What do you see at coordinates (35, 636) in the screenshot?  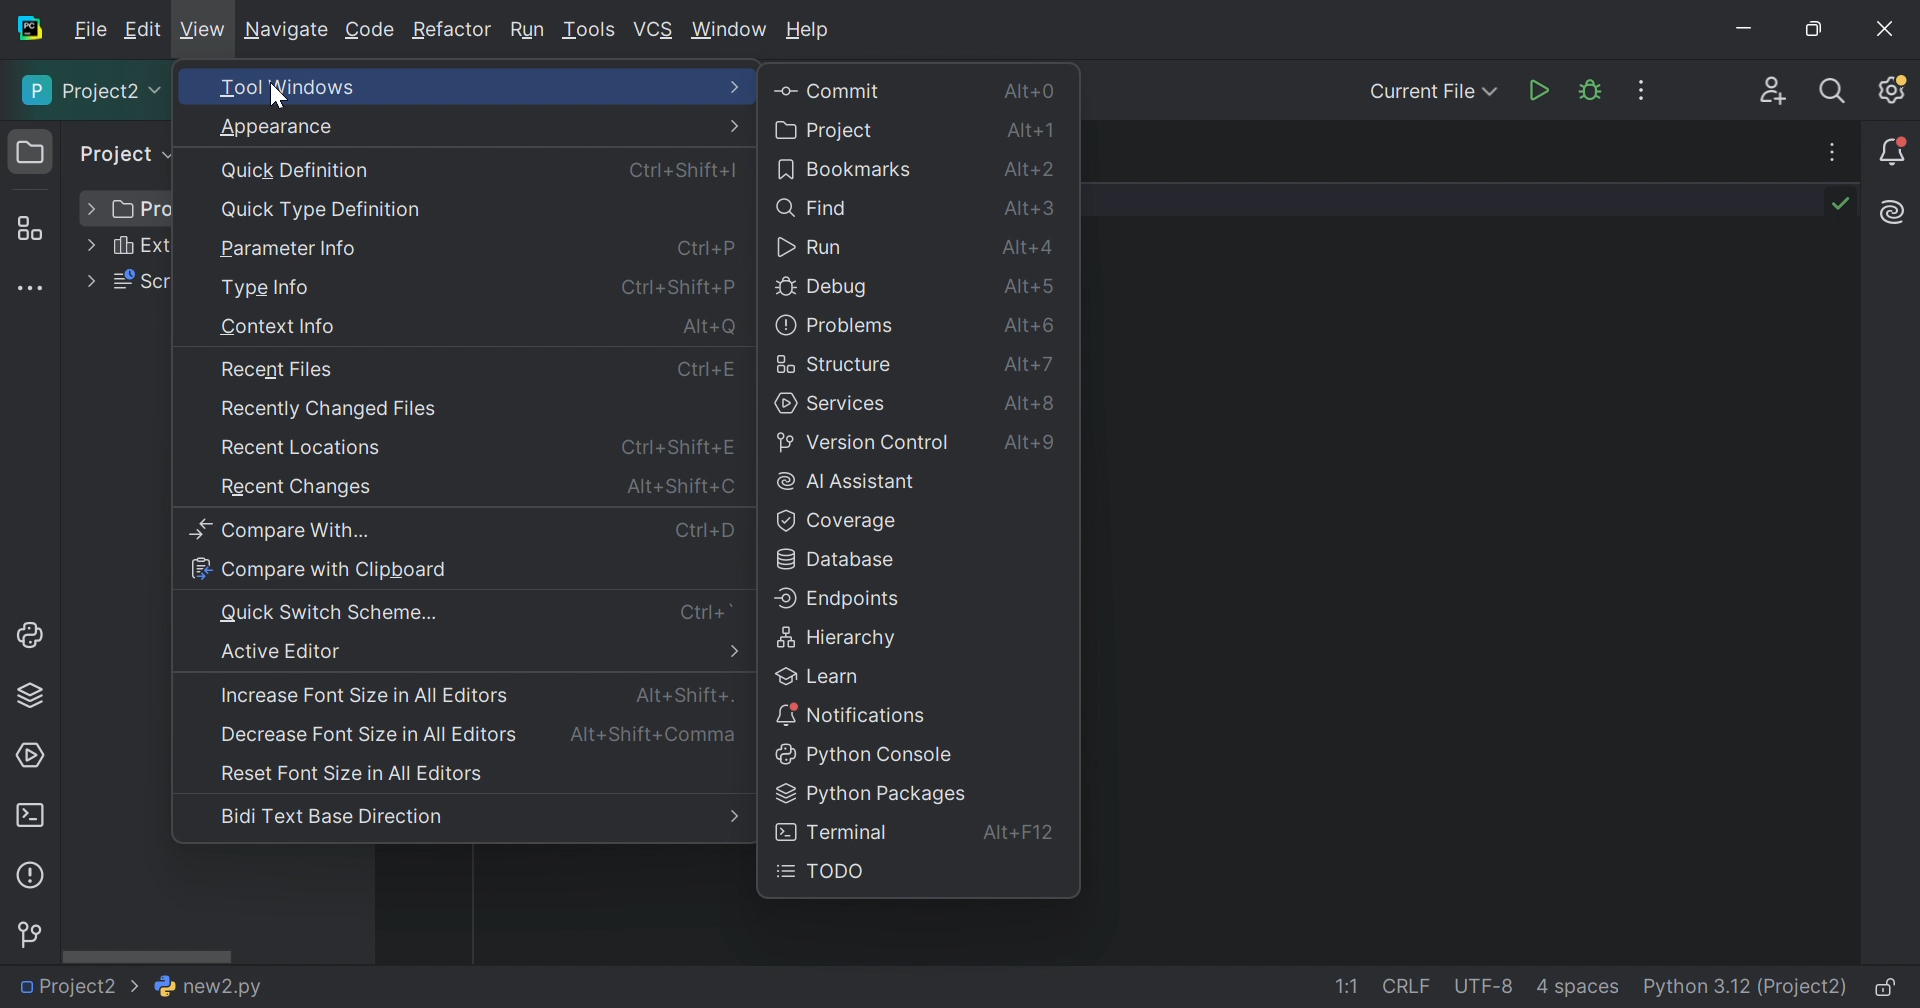 I see `Python Console` at bounding box center [35, 636].